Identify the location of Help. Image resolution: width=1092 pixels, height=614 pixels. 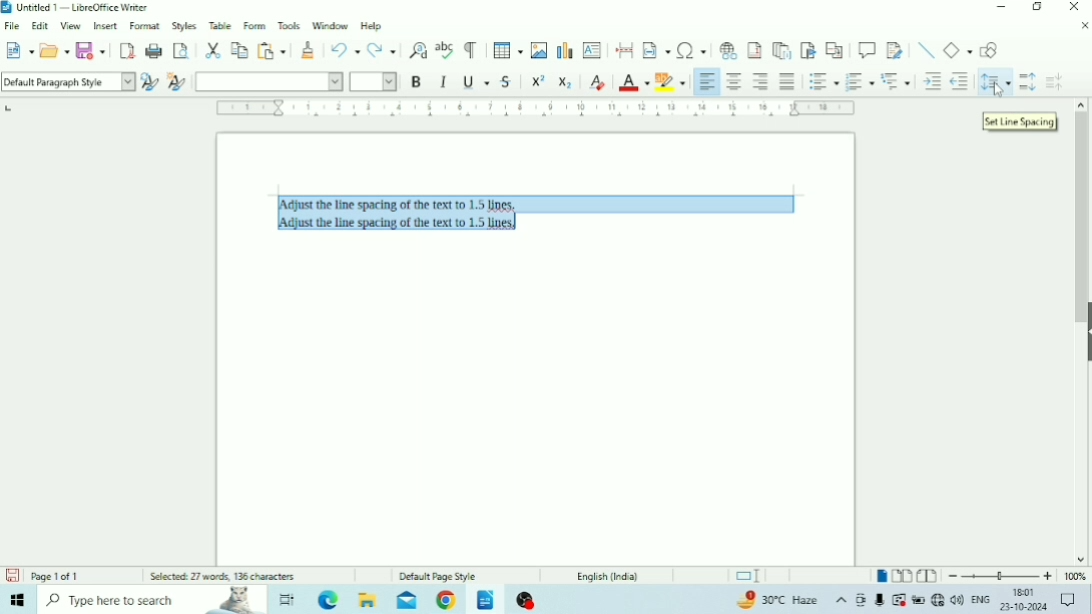
(372, 26).